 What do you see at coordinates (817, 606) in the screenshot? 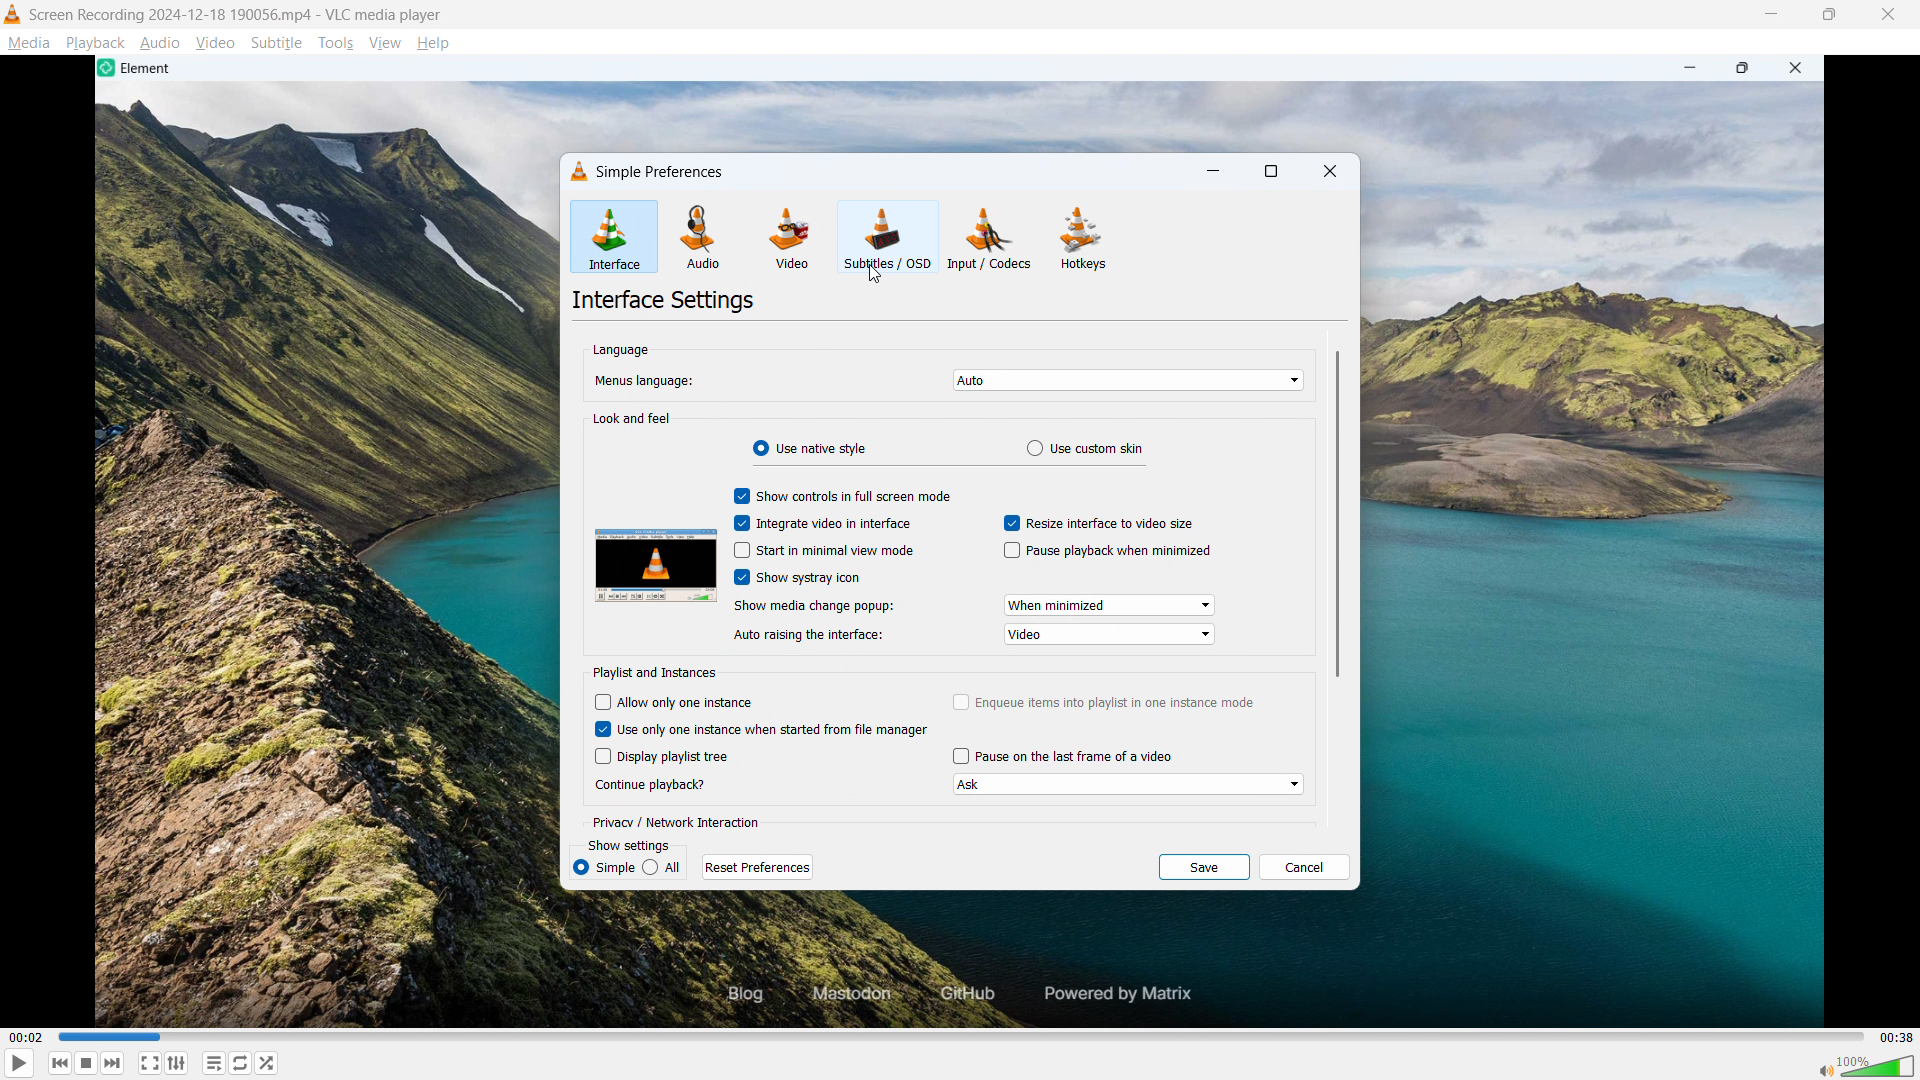
I see `Show media change popup:` at bounding box center [817, 606].